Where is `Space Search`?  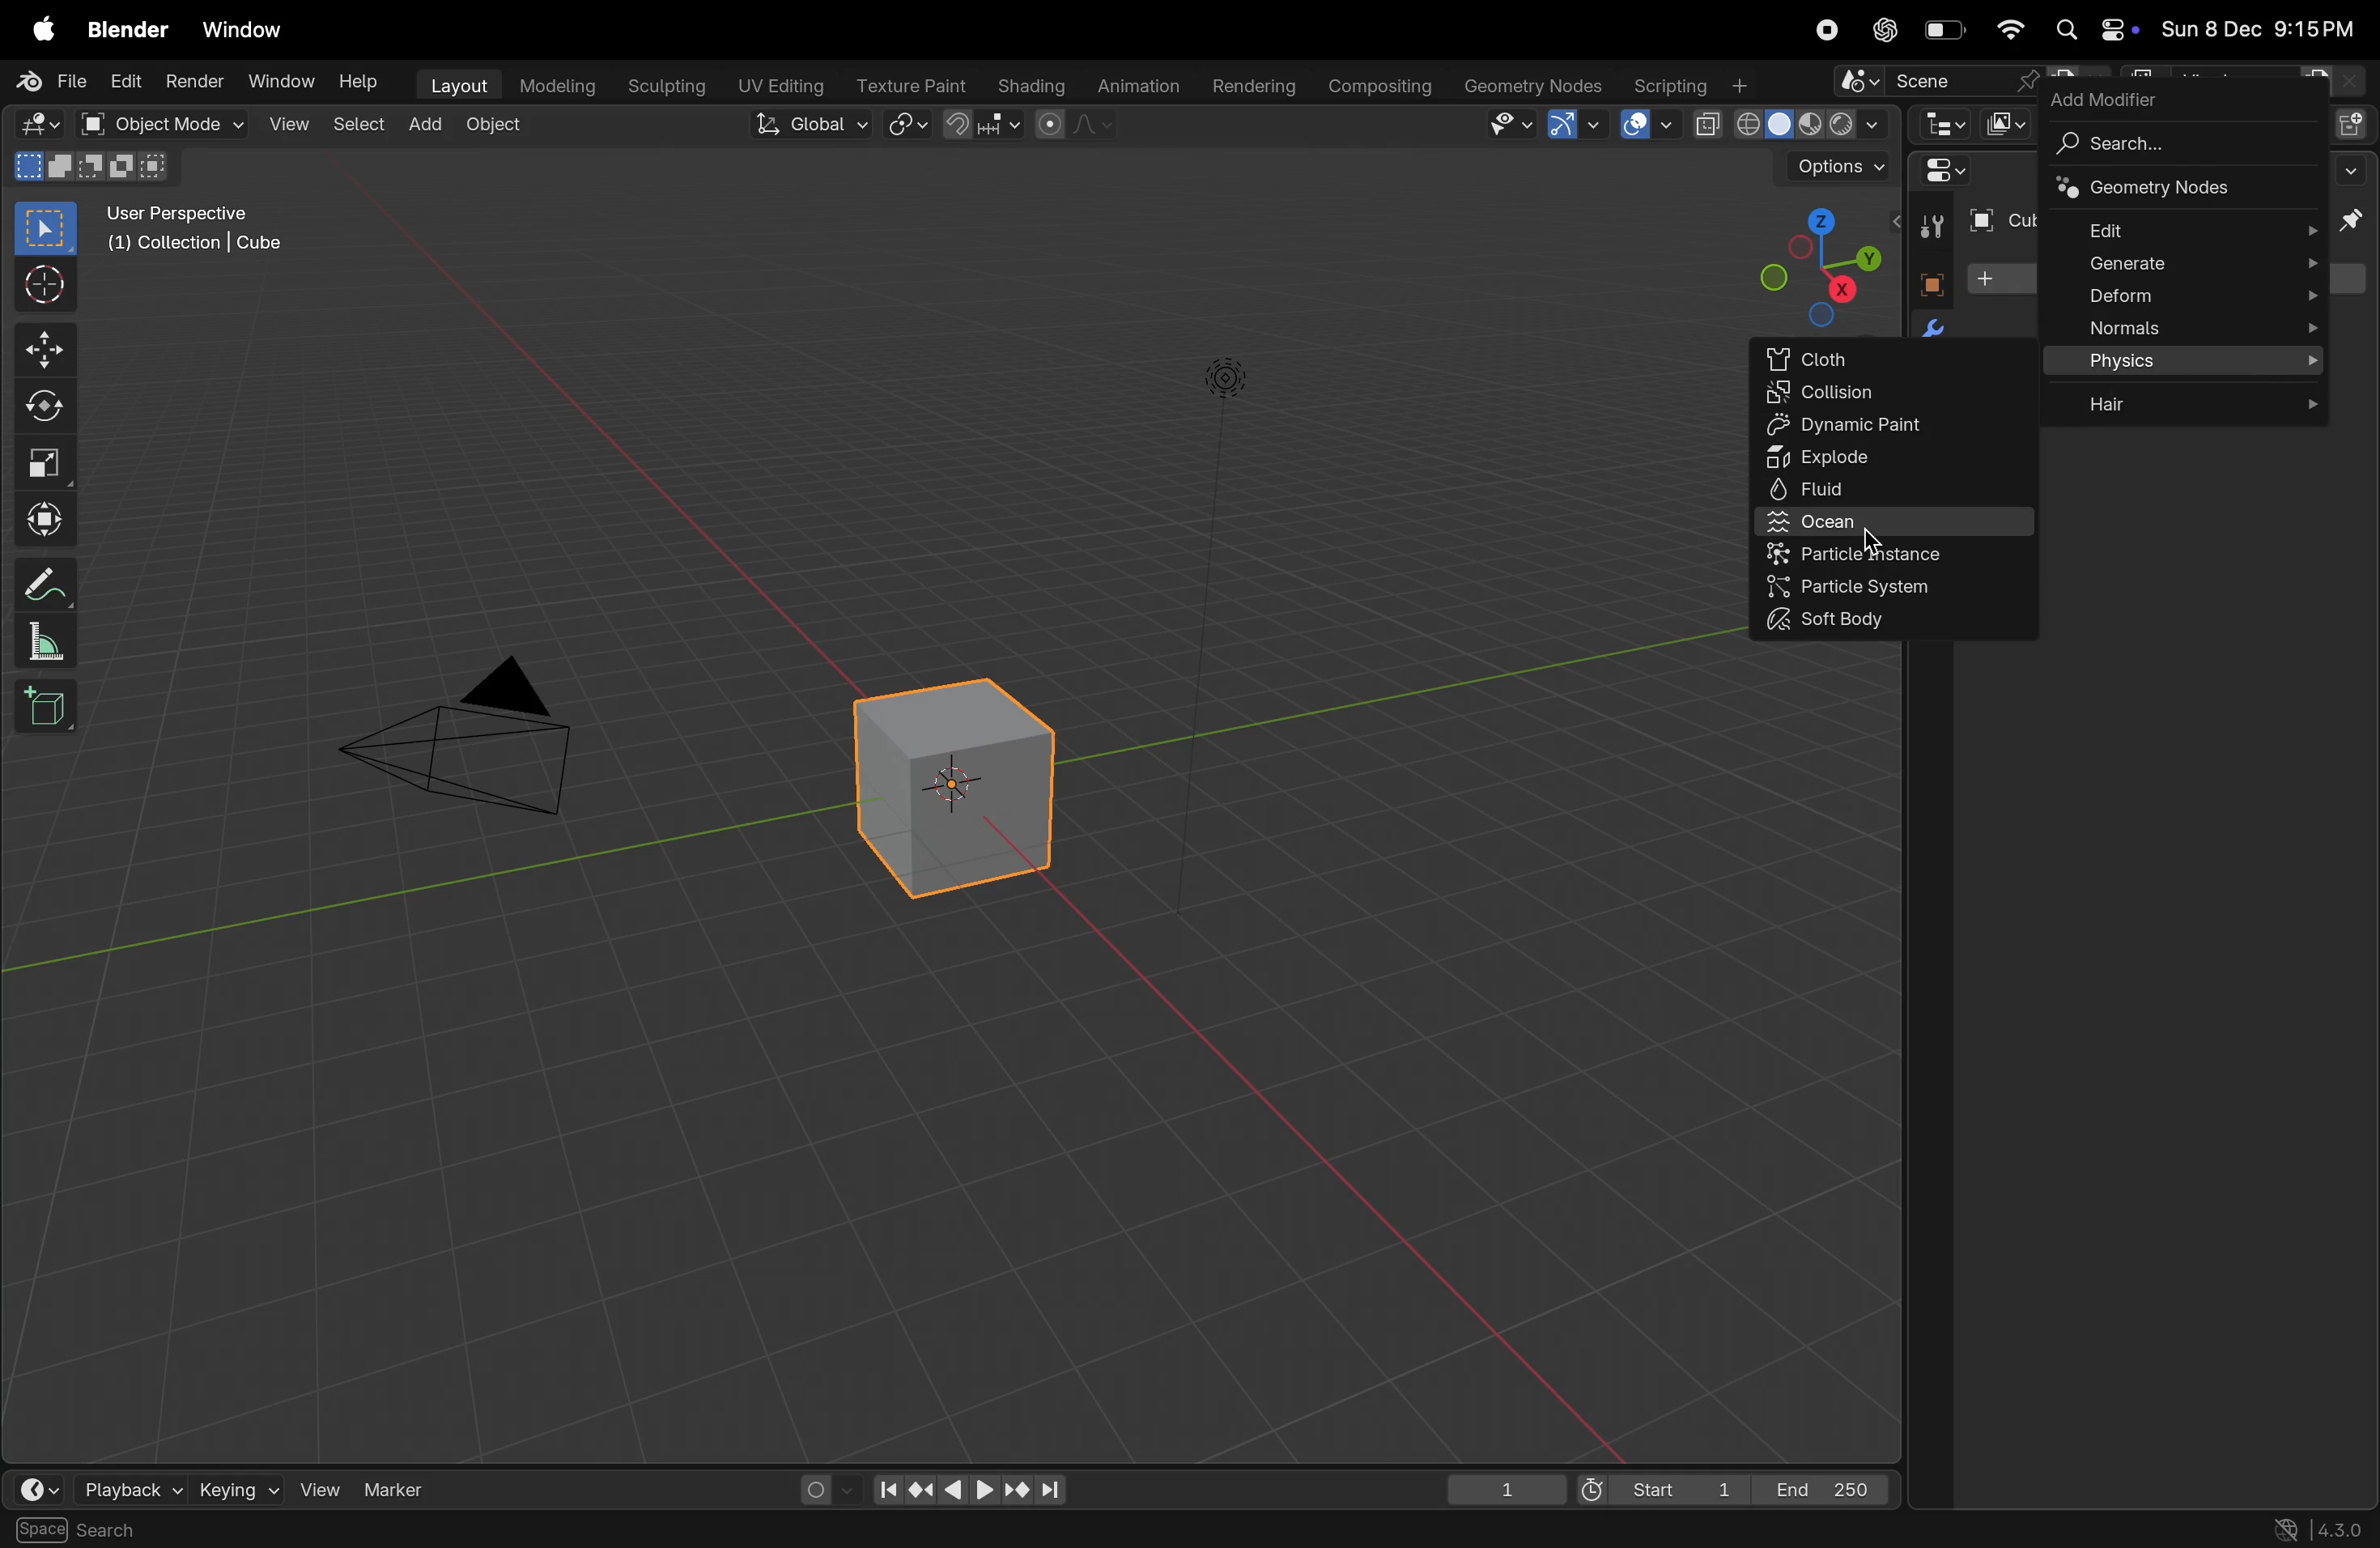 Space Search is located at coordinates (83, 1530).